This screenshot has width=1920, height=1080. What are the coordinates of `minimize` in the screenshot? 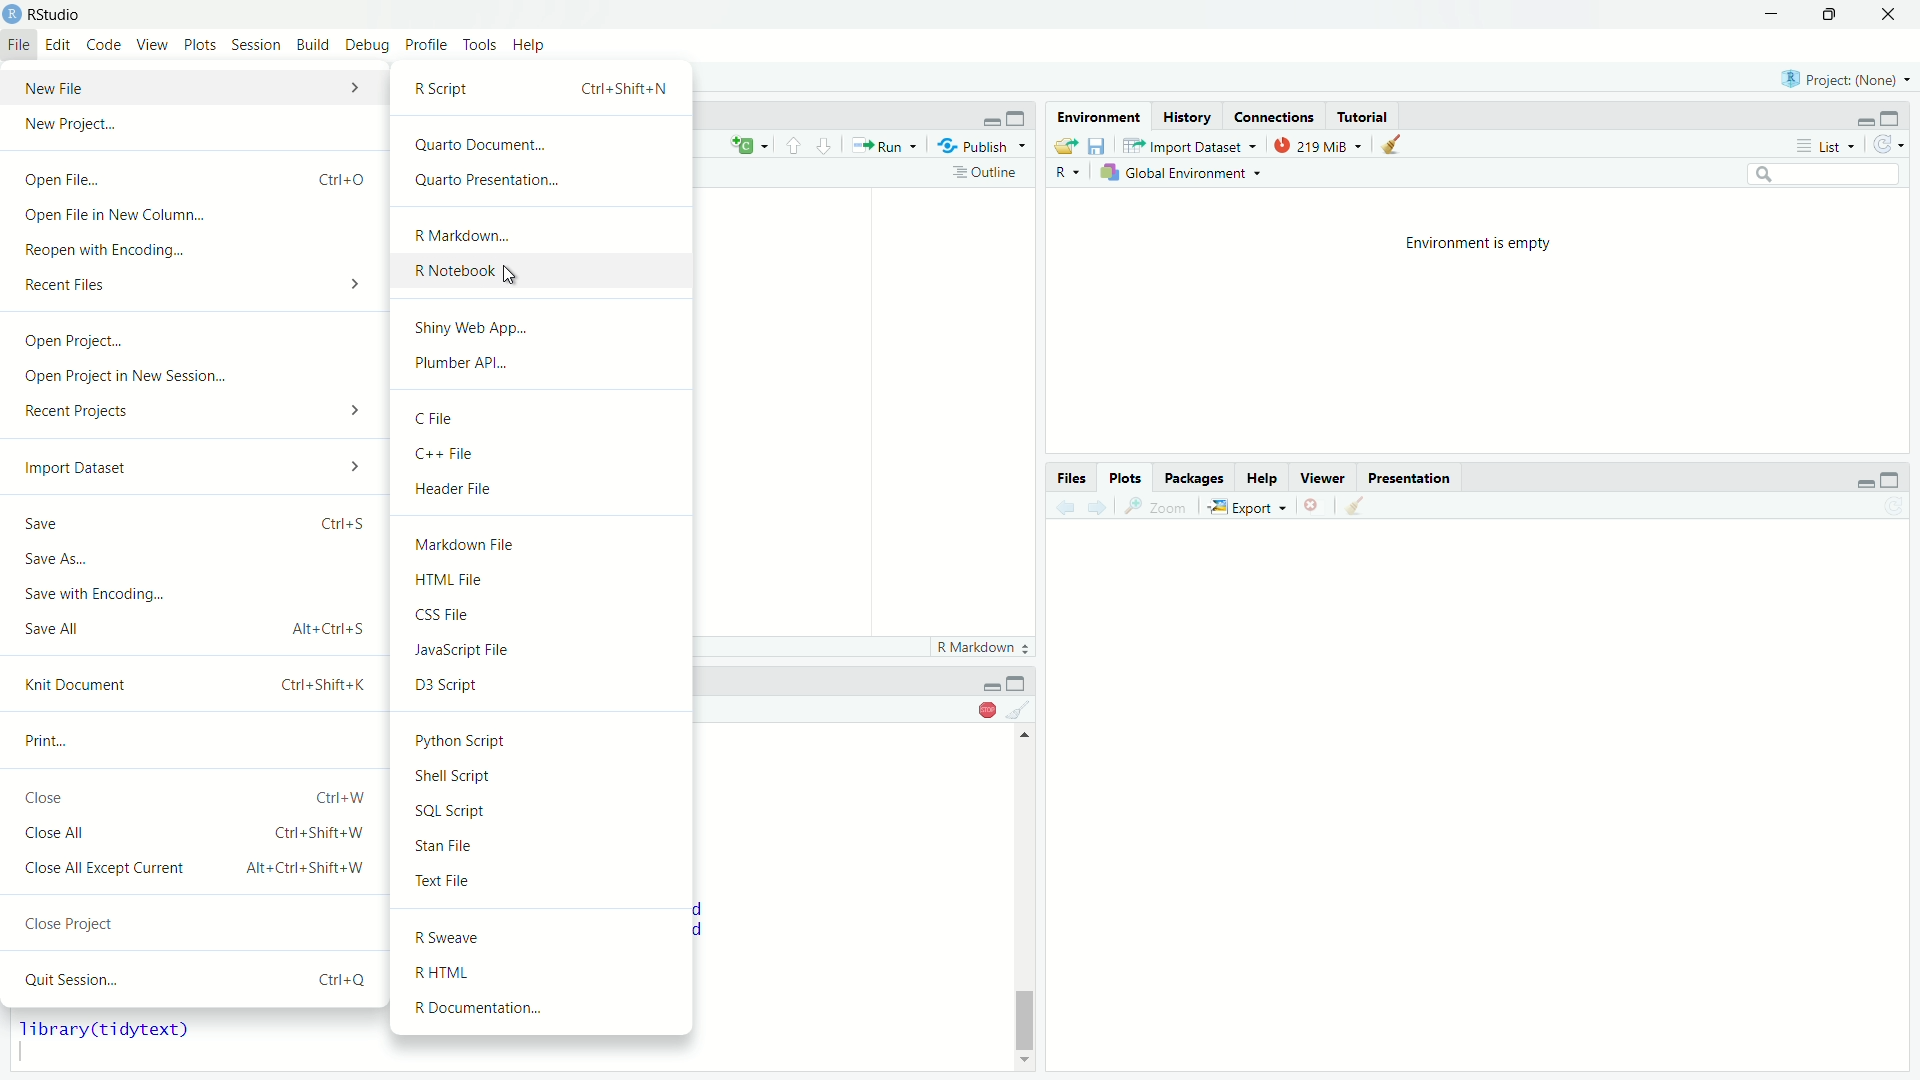 It's located at (1862, 478).